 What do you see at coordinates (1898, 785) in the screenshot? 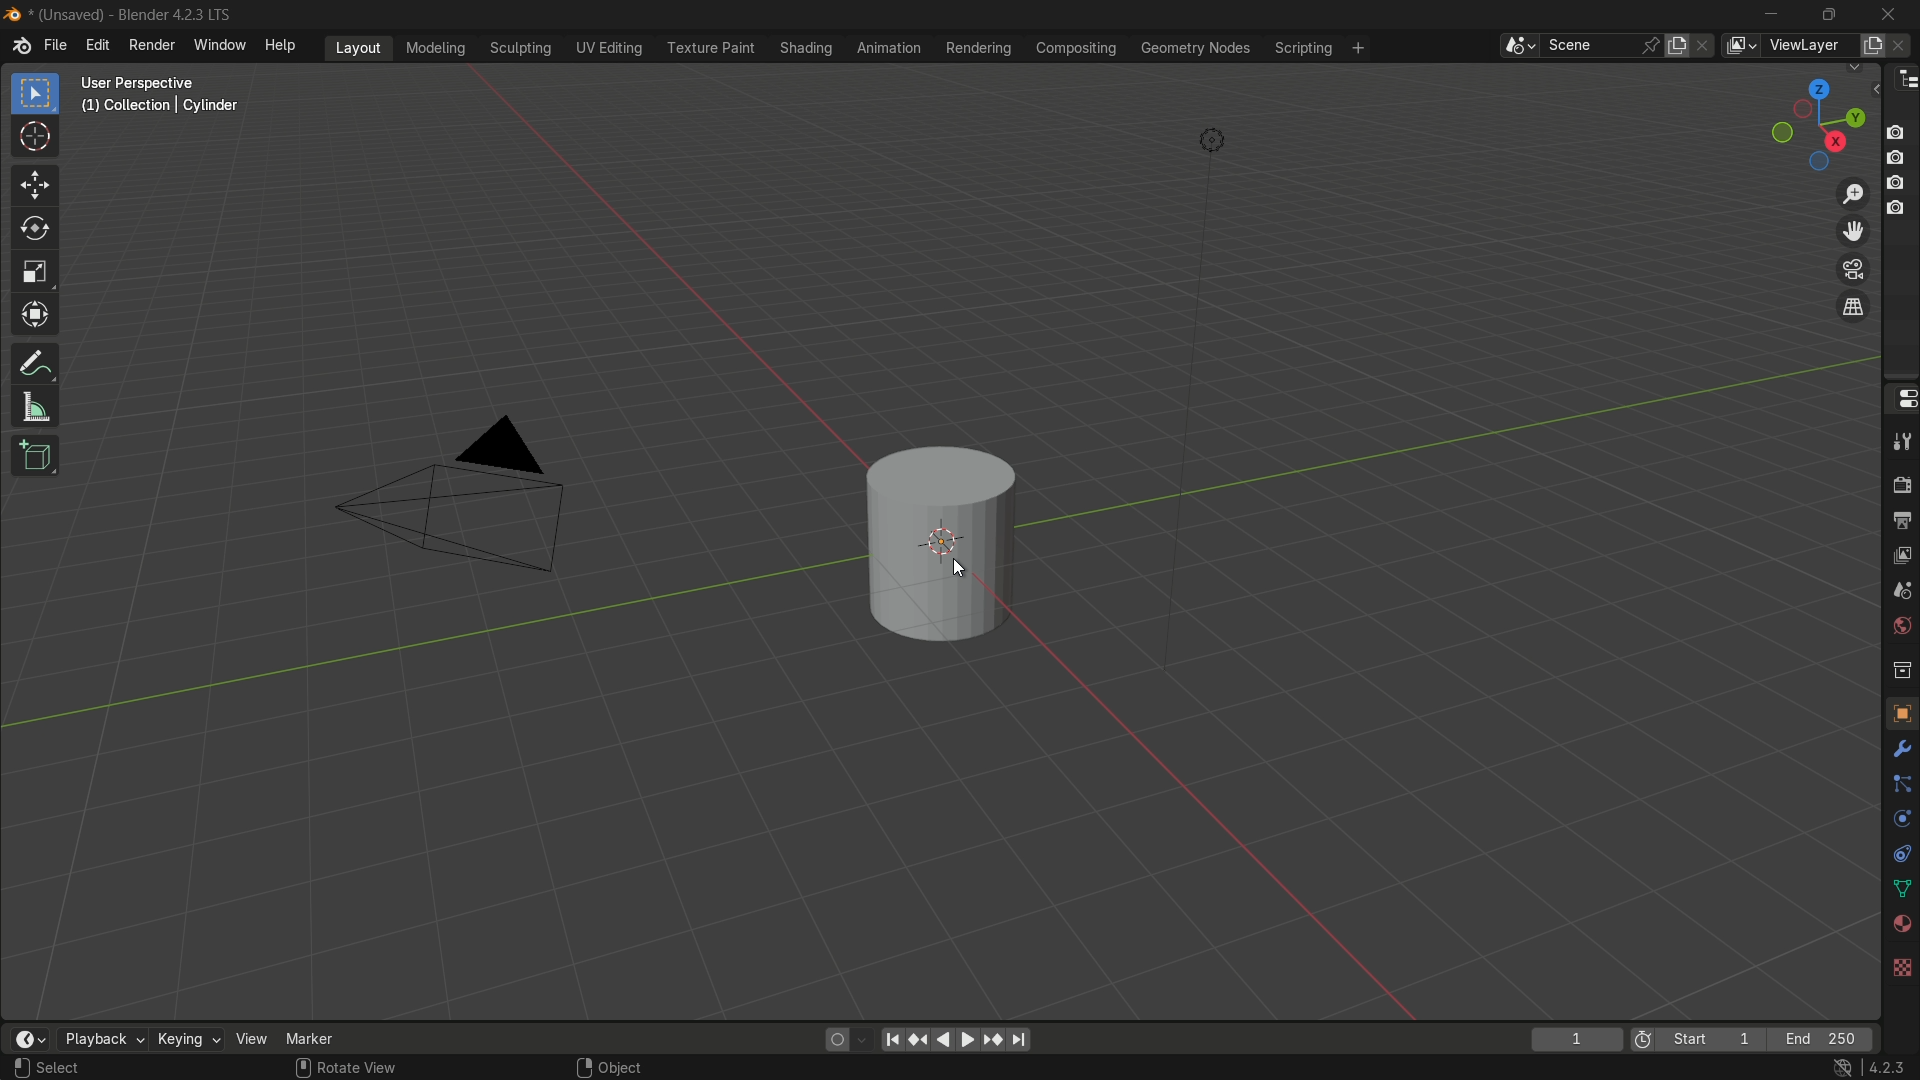
I see `particles` at bounding box center [1898, 785].